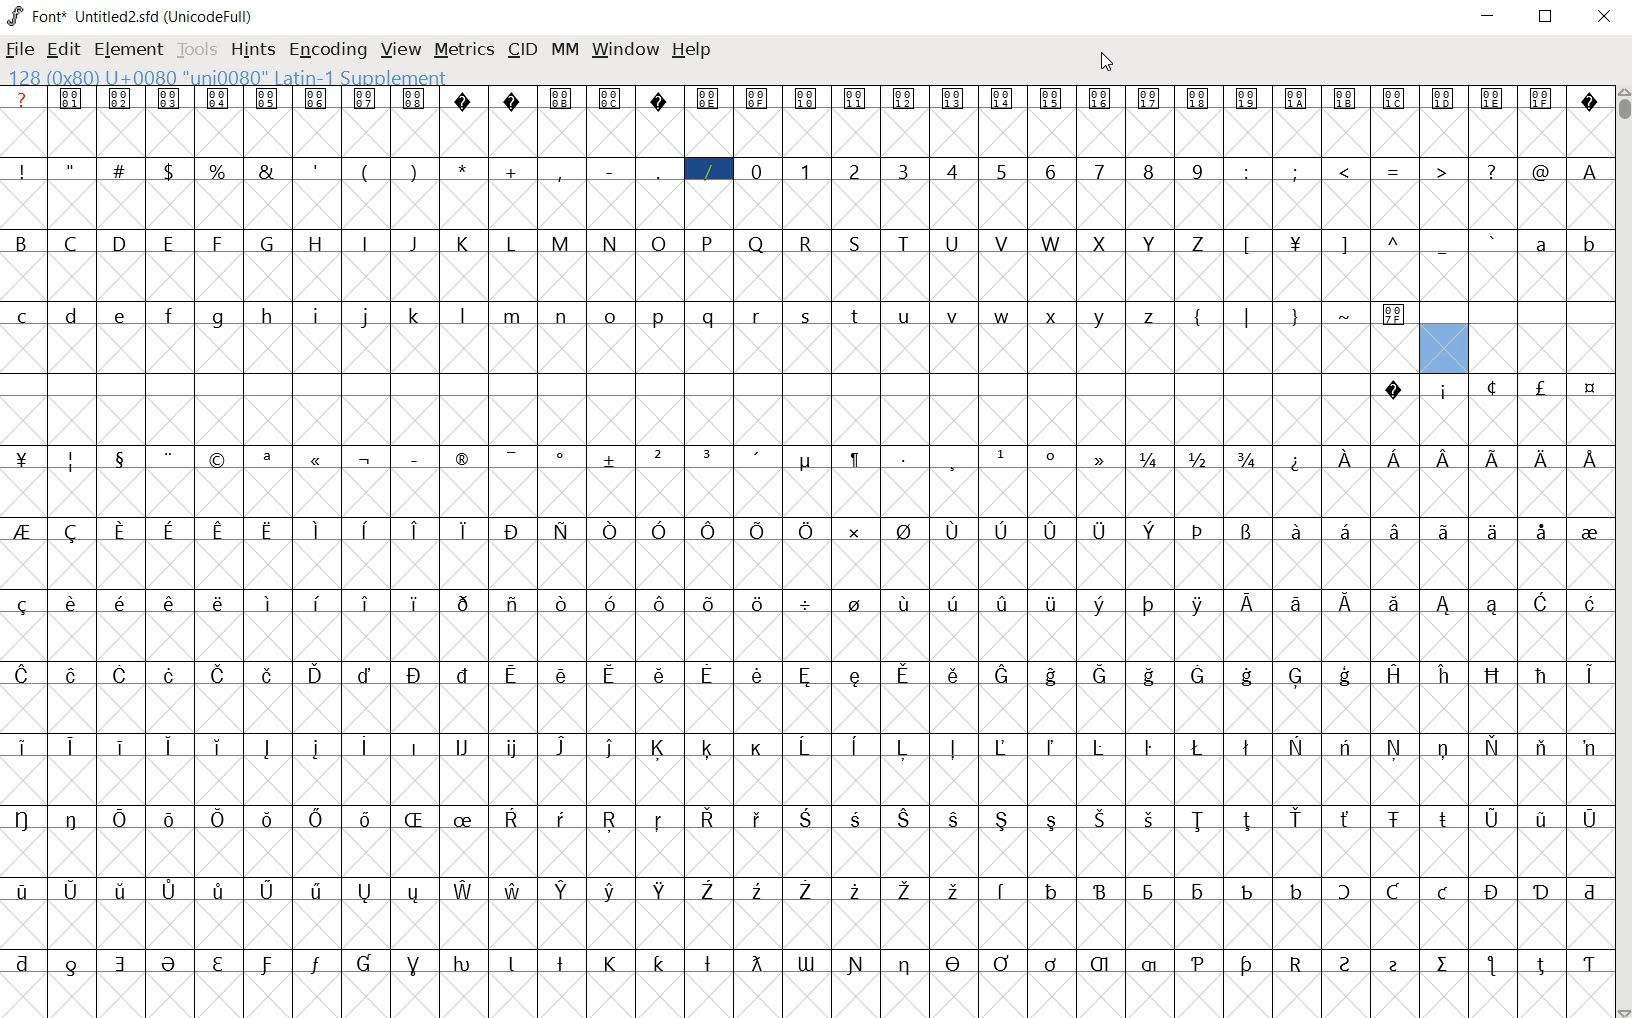 The width and height of the screenshot is (1632, 1018). I want to click on glyph, so click(510, 459).